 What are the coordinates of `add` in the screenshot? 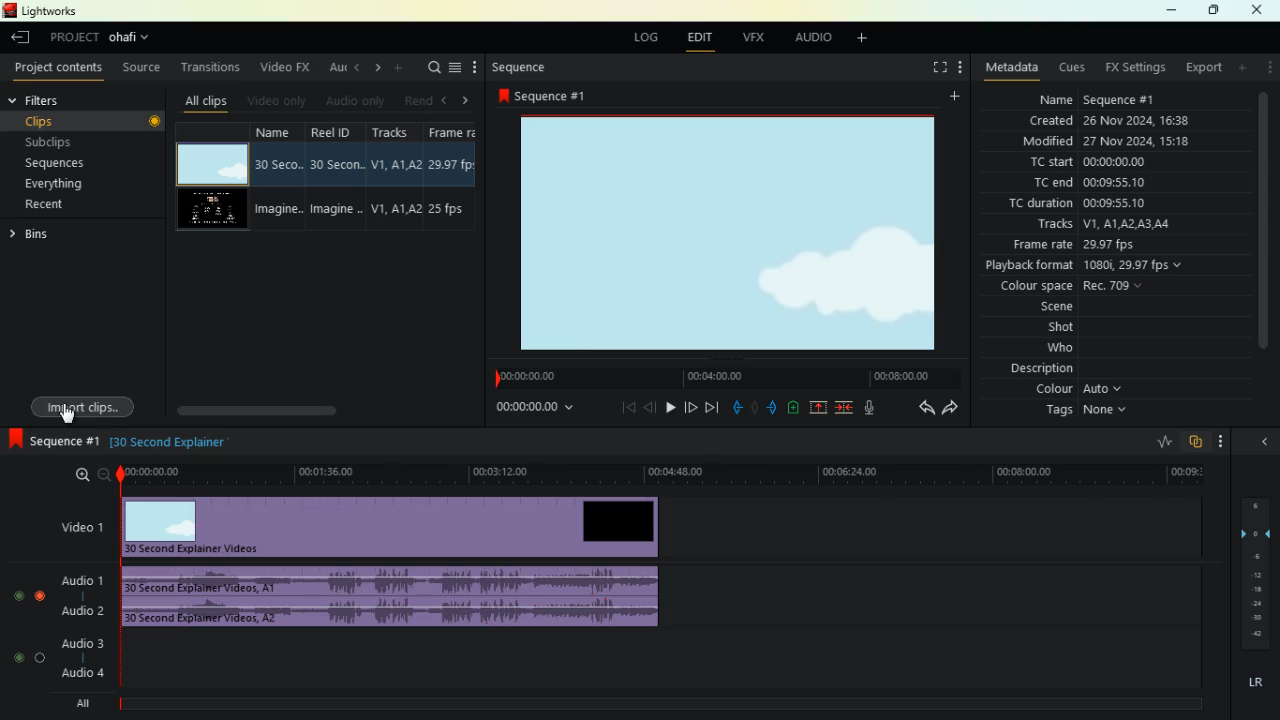 It's located at (399, 68).